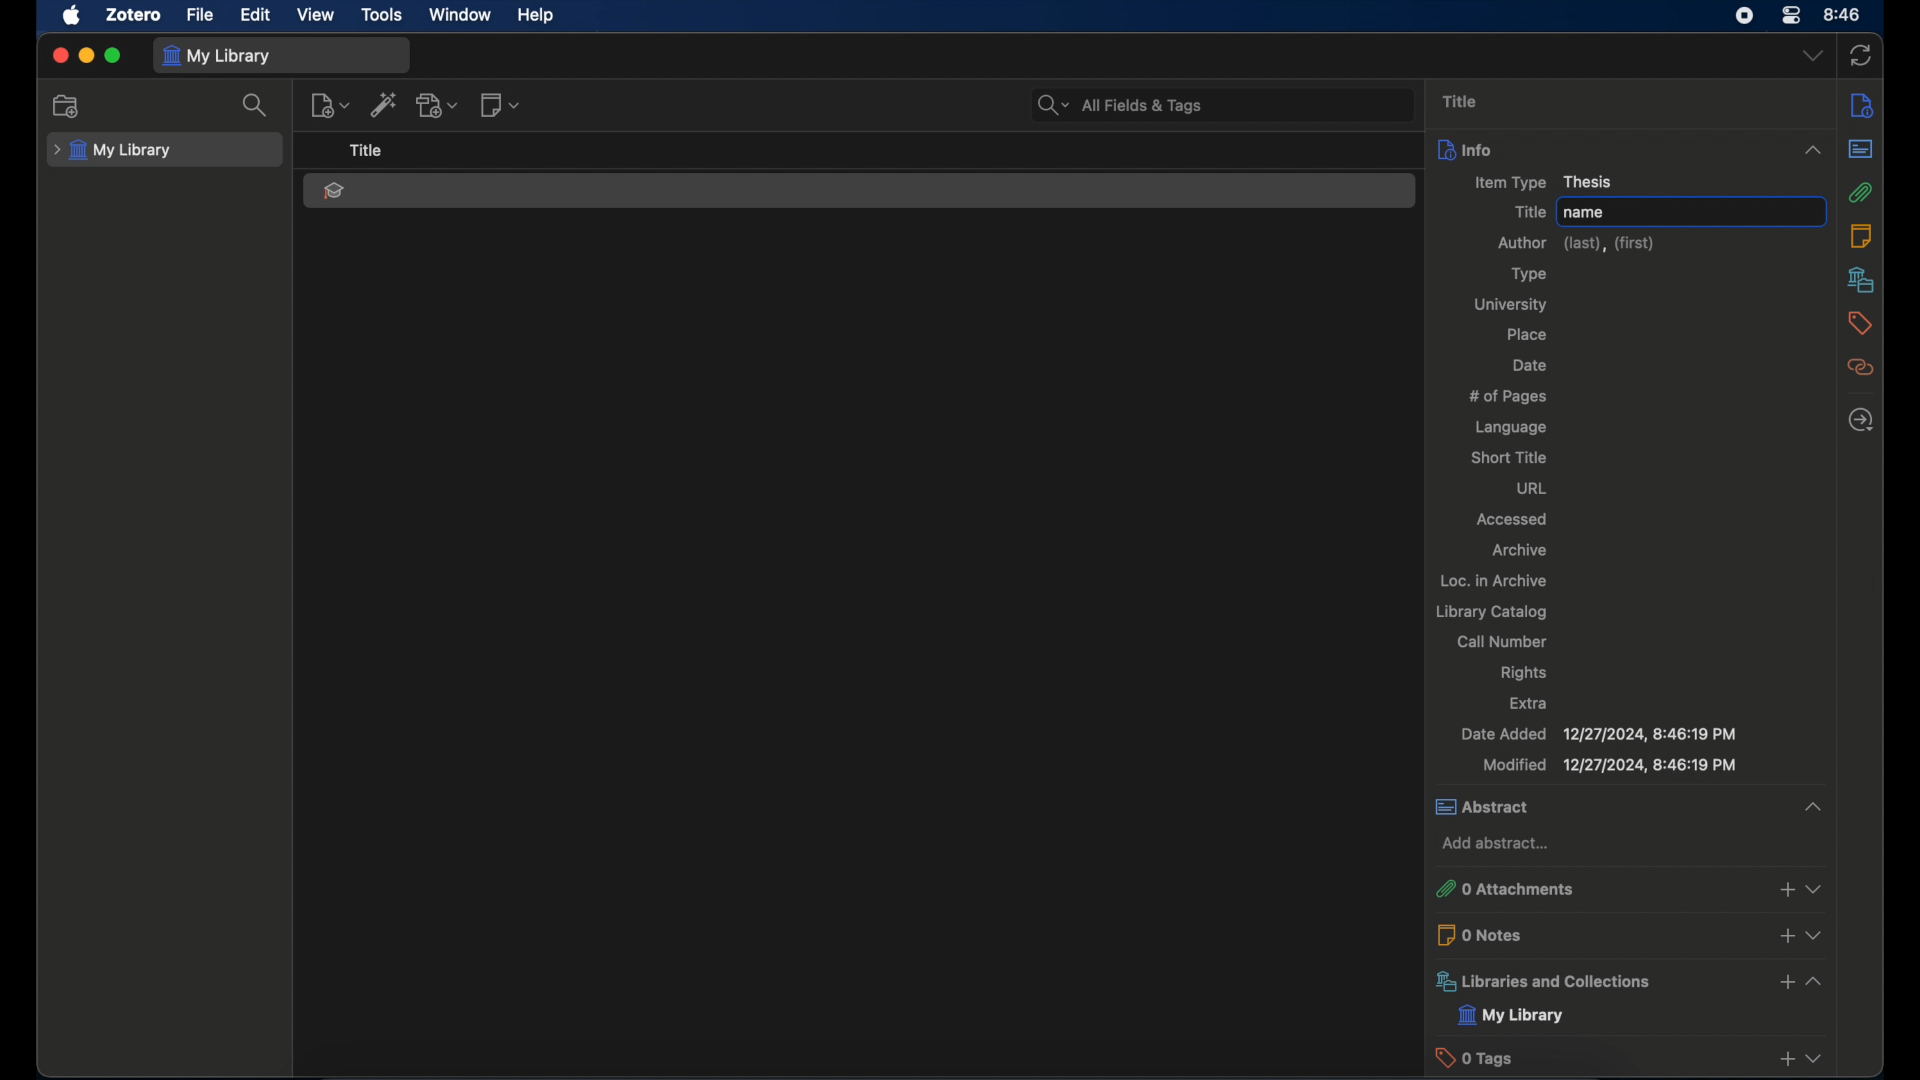  Describe the element at coordinates (1507, 396) in the screenshot. I see `no of pages` at that location.